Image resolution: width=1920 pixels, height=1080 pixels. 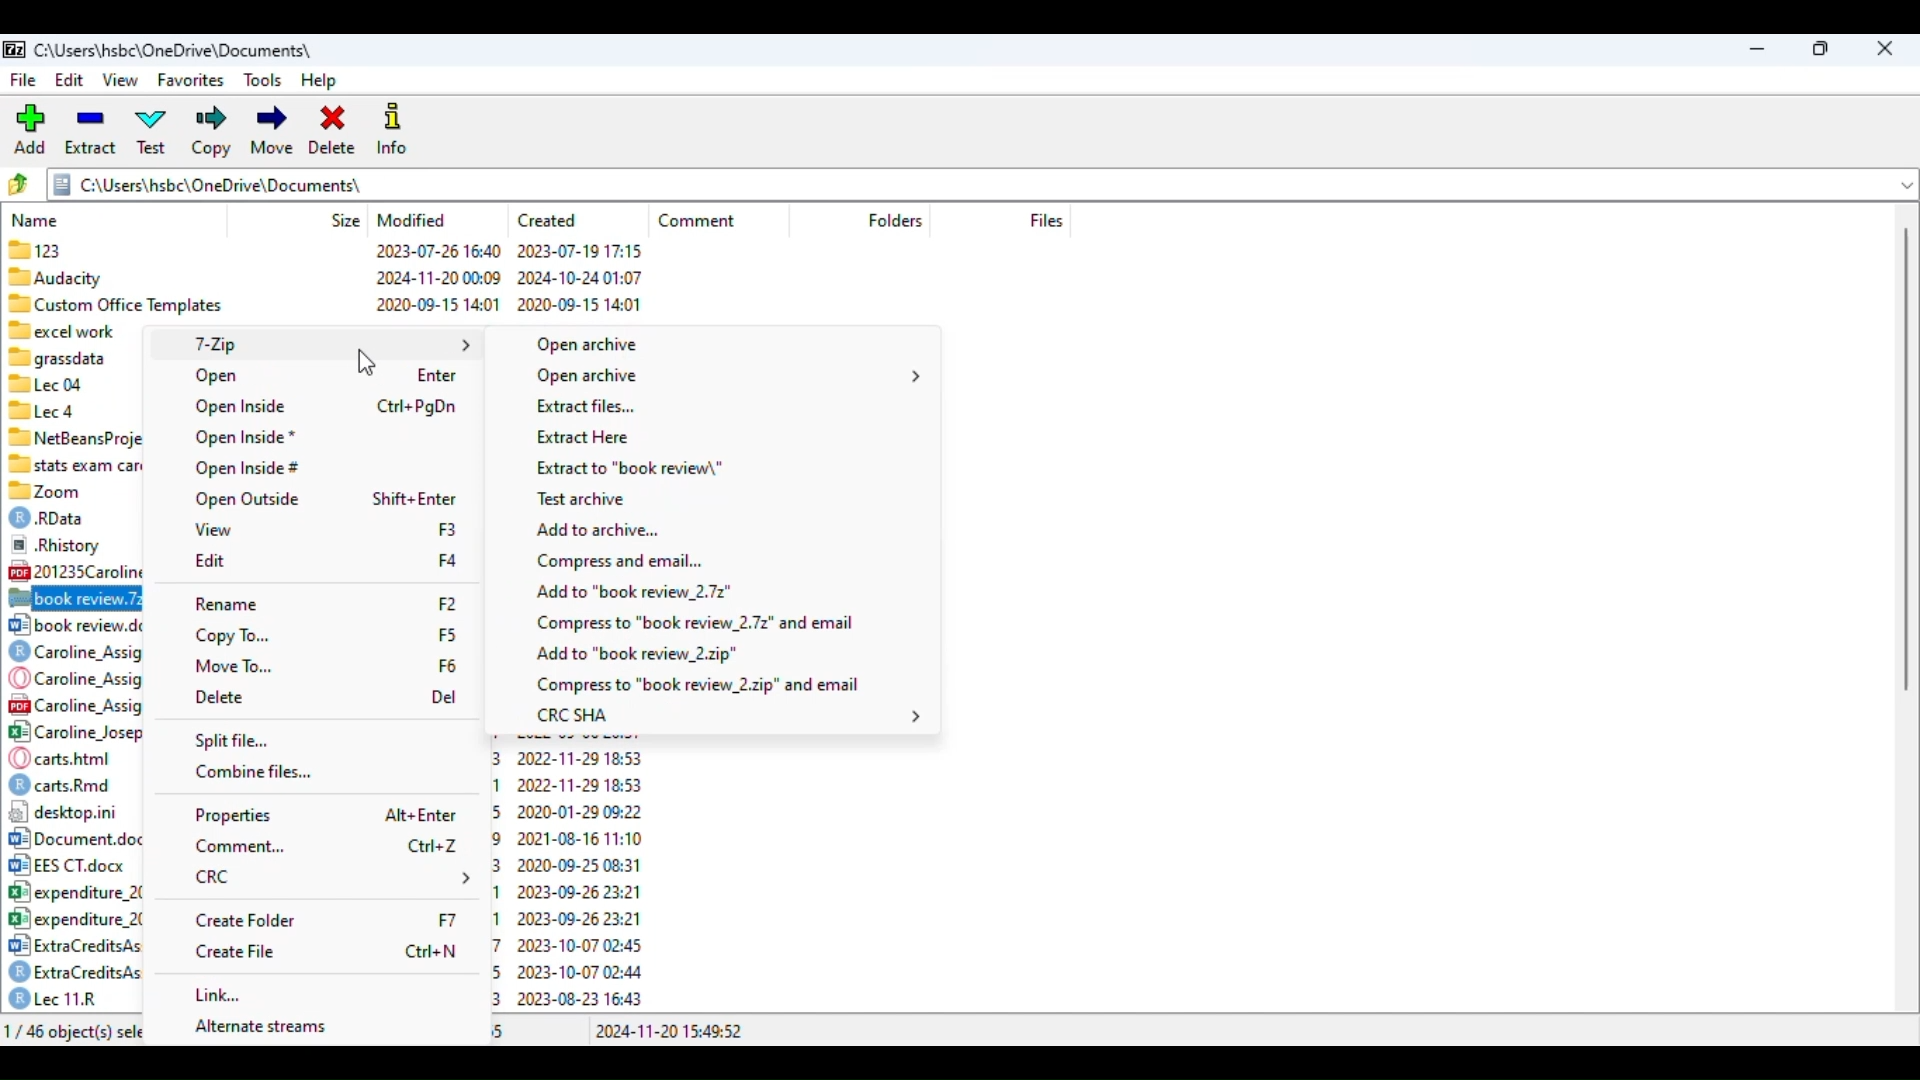 What do you see at coordinates (218, 996) in the screenshot?
I see `link` at bounding box center [218, 996].